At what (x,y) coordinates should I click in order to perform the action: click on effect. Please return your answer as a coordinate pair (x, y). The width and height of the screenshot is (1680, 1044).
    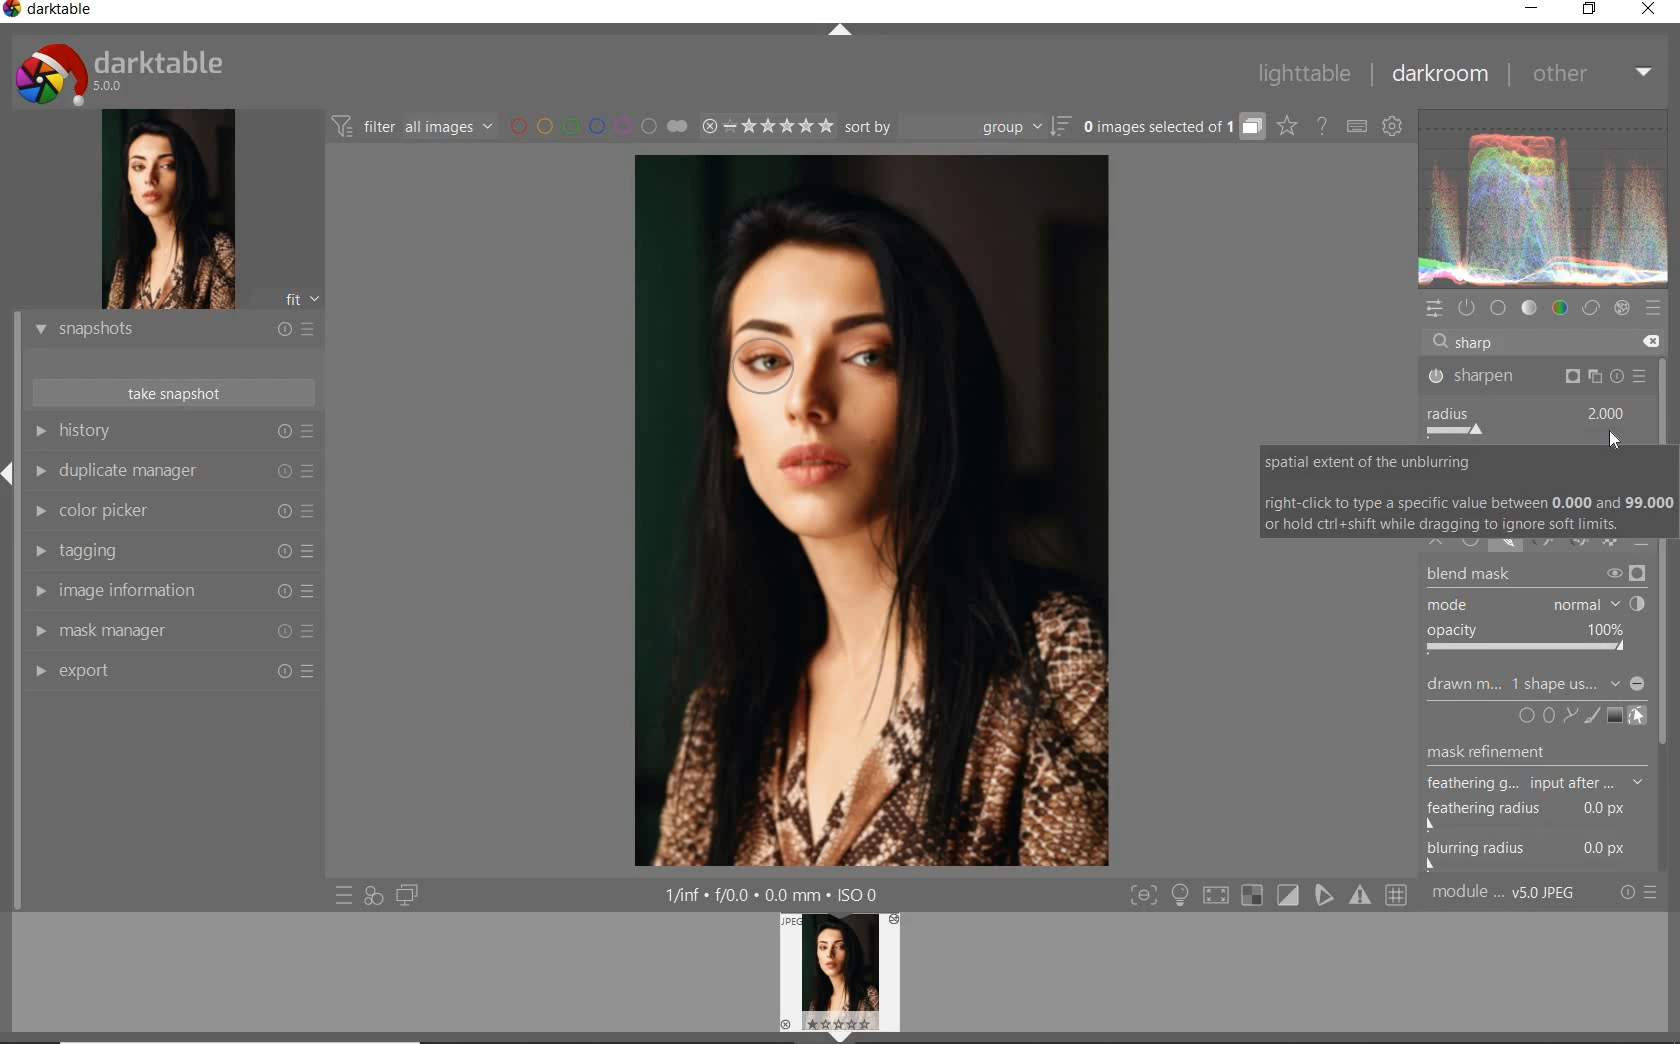
    Looking at the image, I should click on (1622, 310).